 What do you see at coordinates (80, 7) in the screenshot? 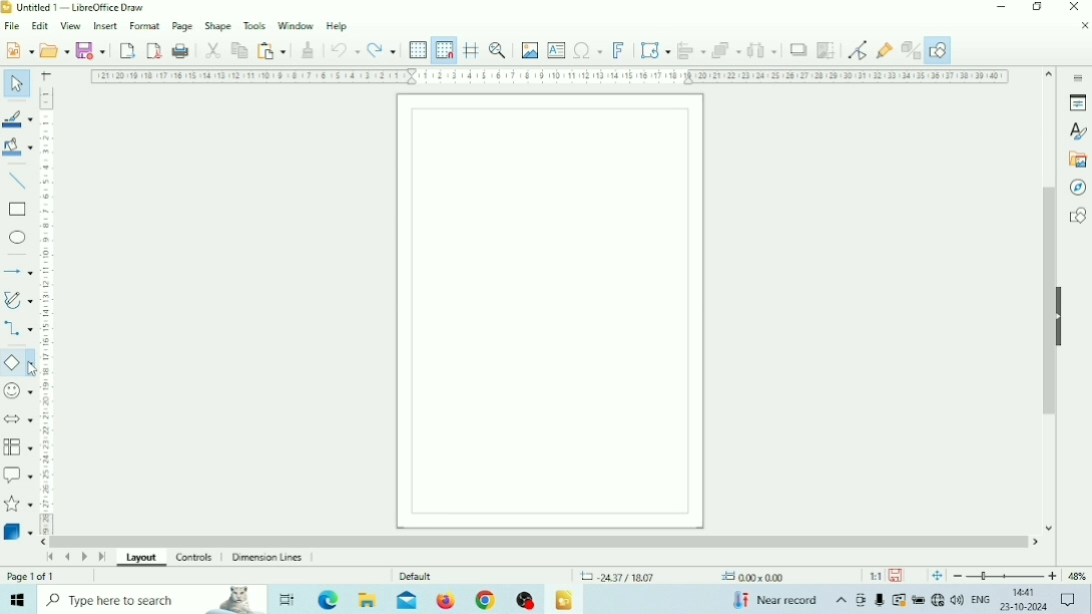
I see `Title` at bounding box center [80, 7].